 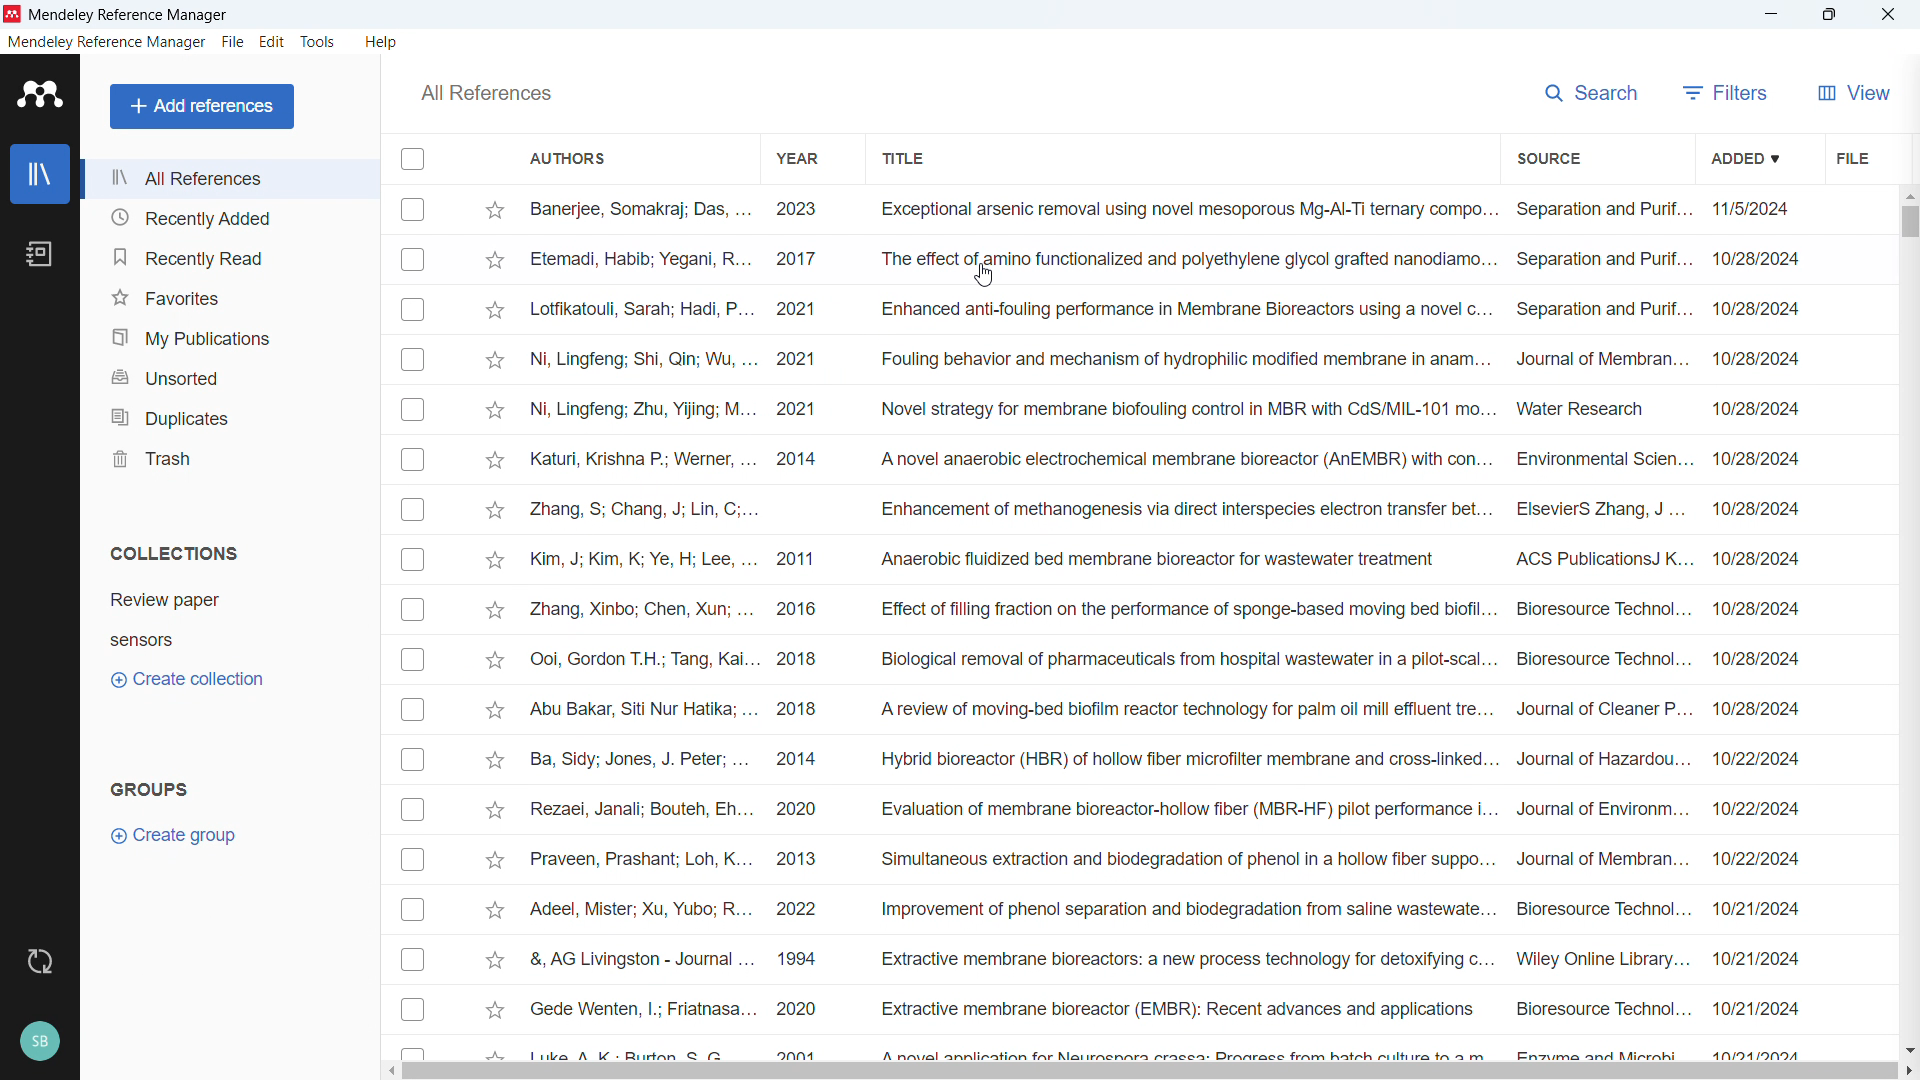 I want to click on Recently read , so click(x=228, y=257).